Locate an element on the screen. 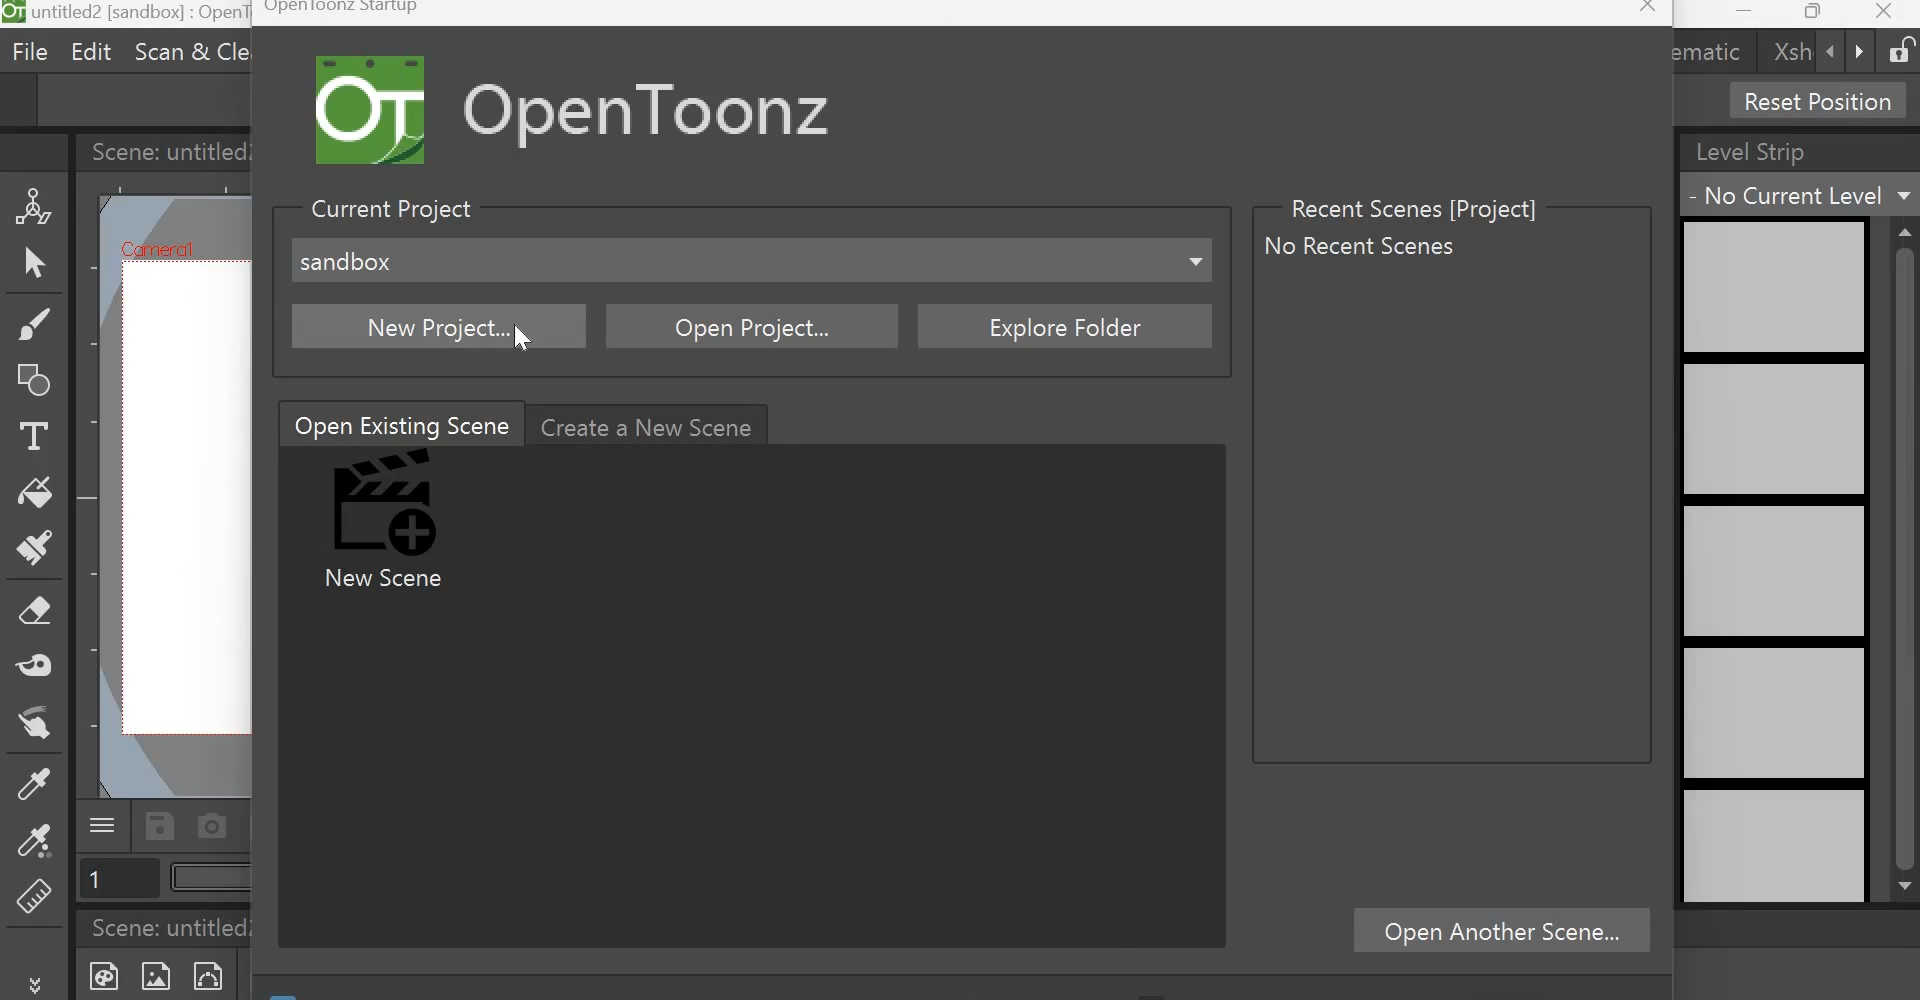  New Scene is located at coordinates (390, 523).